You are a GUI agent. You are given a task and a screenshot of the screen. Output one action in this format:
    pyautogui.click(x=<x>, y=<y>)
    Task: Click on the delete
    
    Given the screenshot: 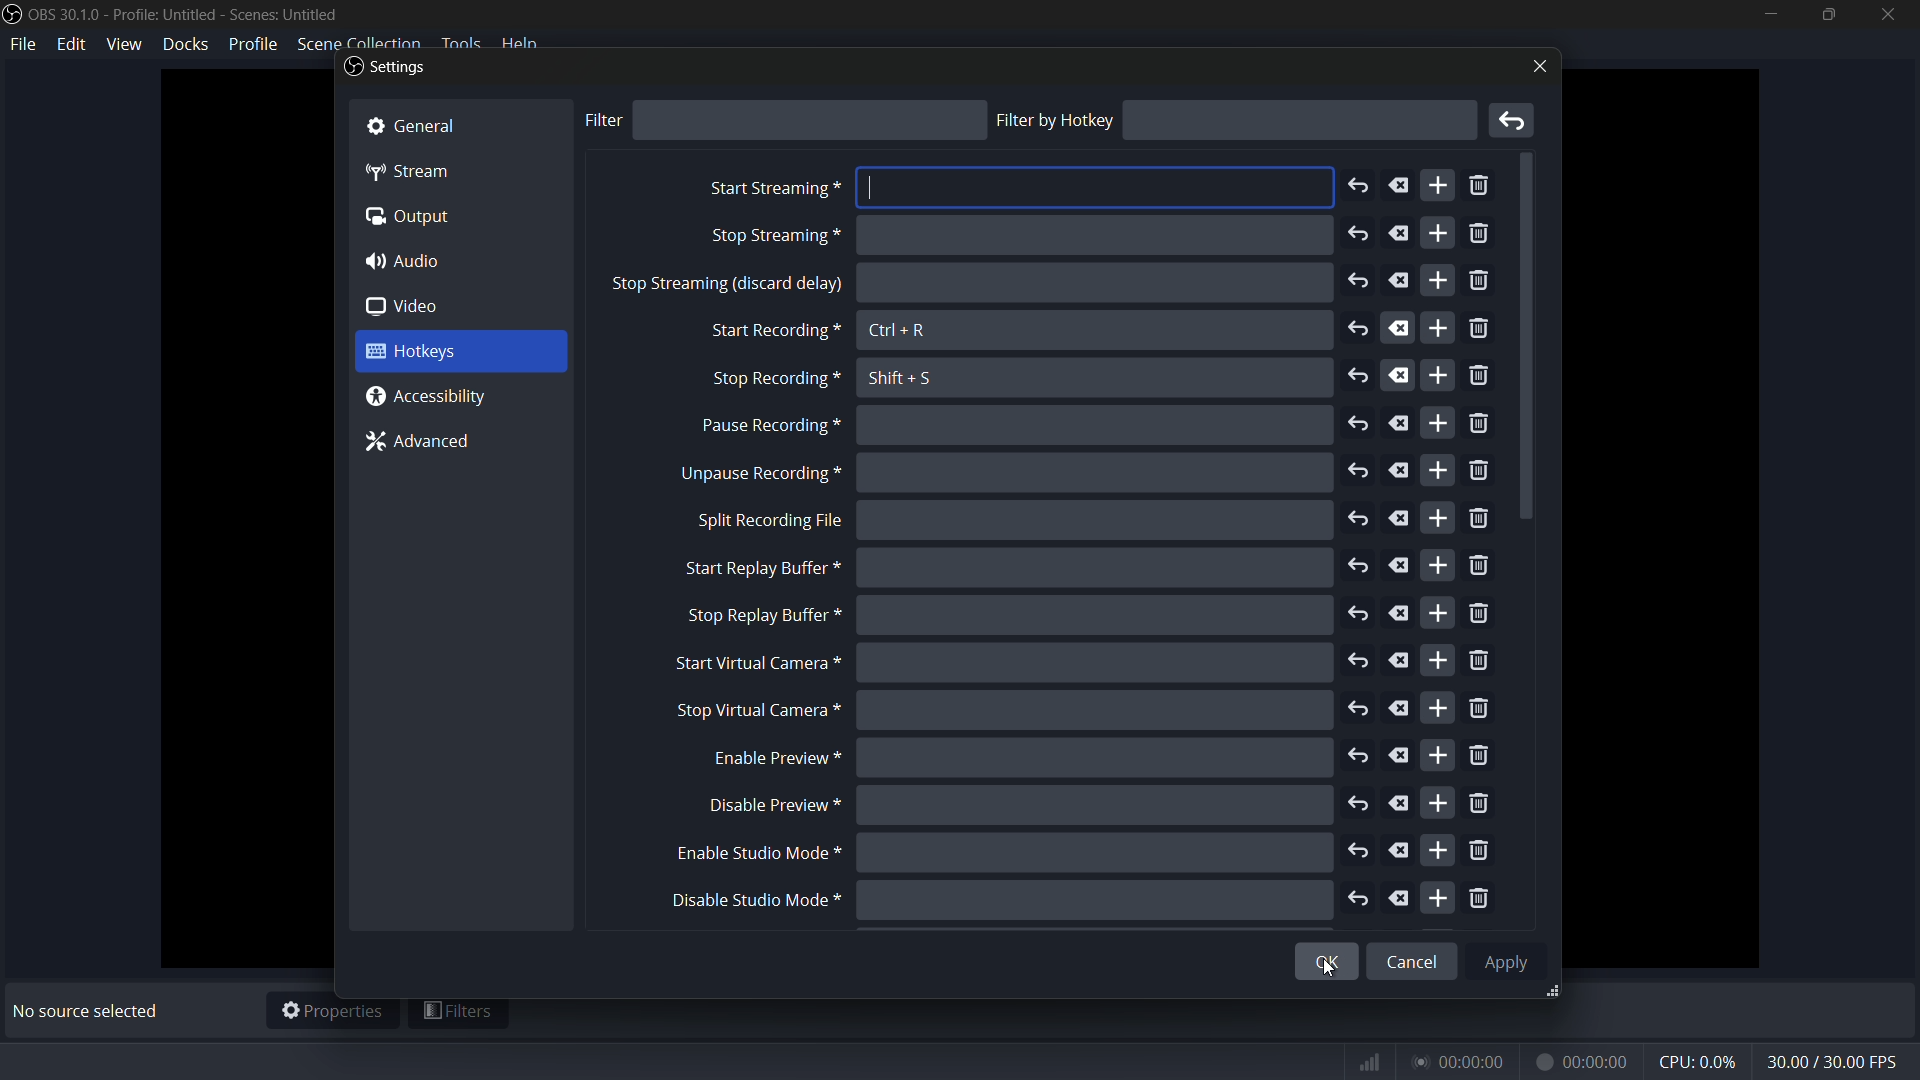 What is the action you would take?
    pyautogui.click(x=1399, y=708)
    